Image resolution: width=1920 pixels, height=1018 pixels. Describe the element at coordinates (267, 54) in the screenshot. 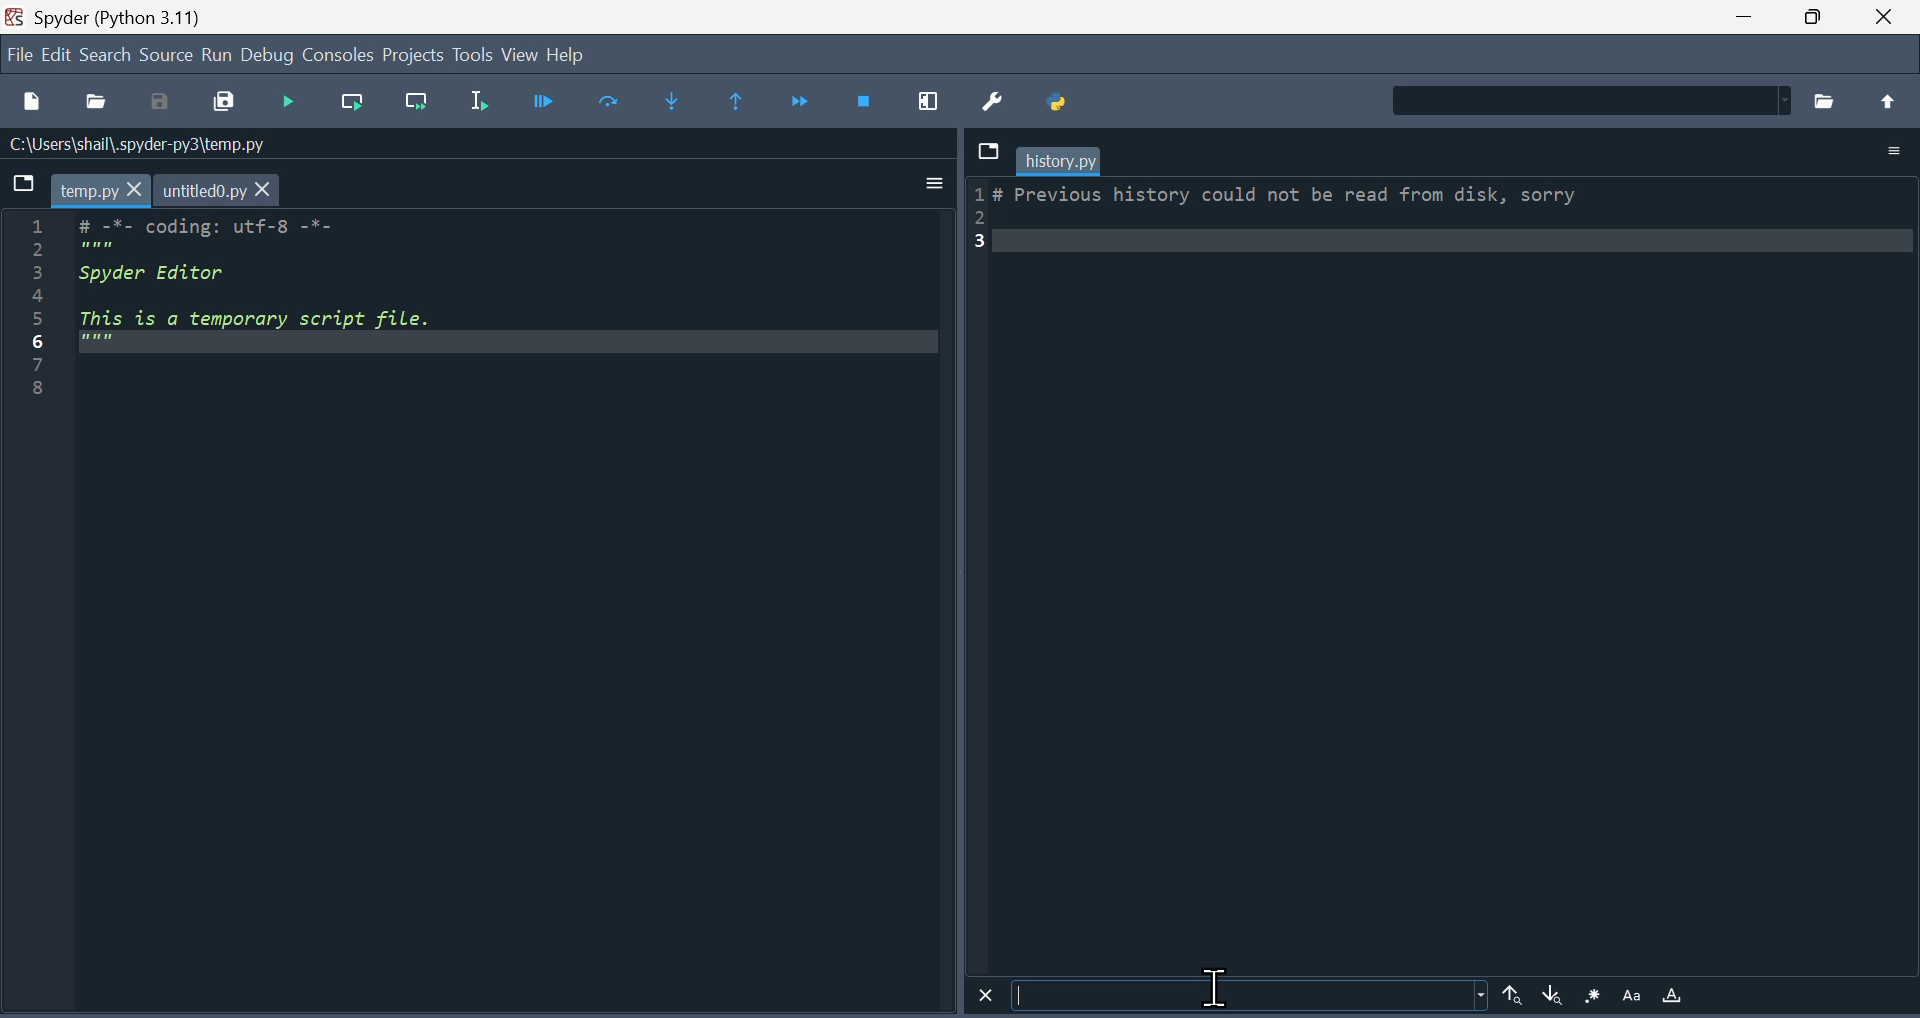

I see `Debug` at that location.